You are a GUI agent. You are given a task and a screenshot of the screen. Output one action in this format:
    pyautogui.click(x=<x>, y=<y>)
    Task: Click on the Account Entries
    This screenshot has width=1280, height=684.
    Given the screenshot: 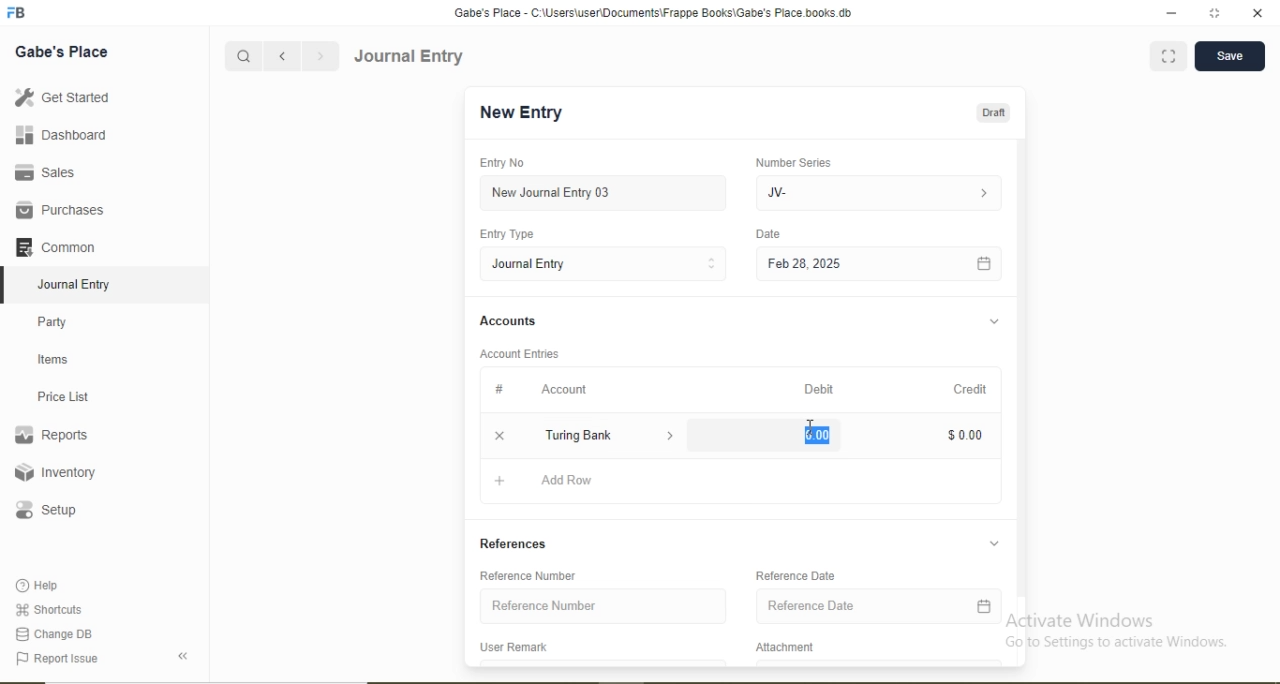 What is the action you would take?
    pyautogui.click(x=518, y=354)
    